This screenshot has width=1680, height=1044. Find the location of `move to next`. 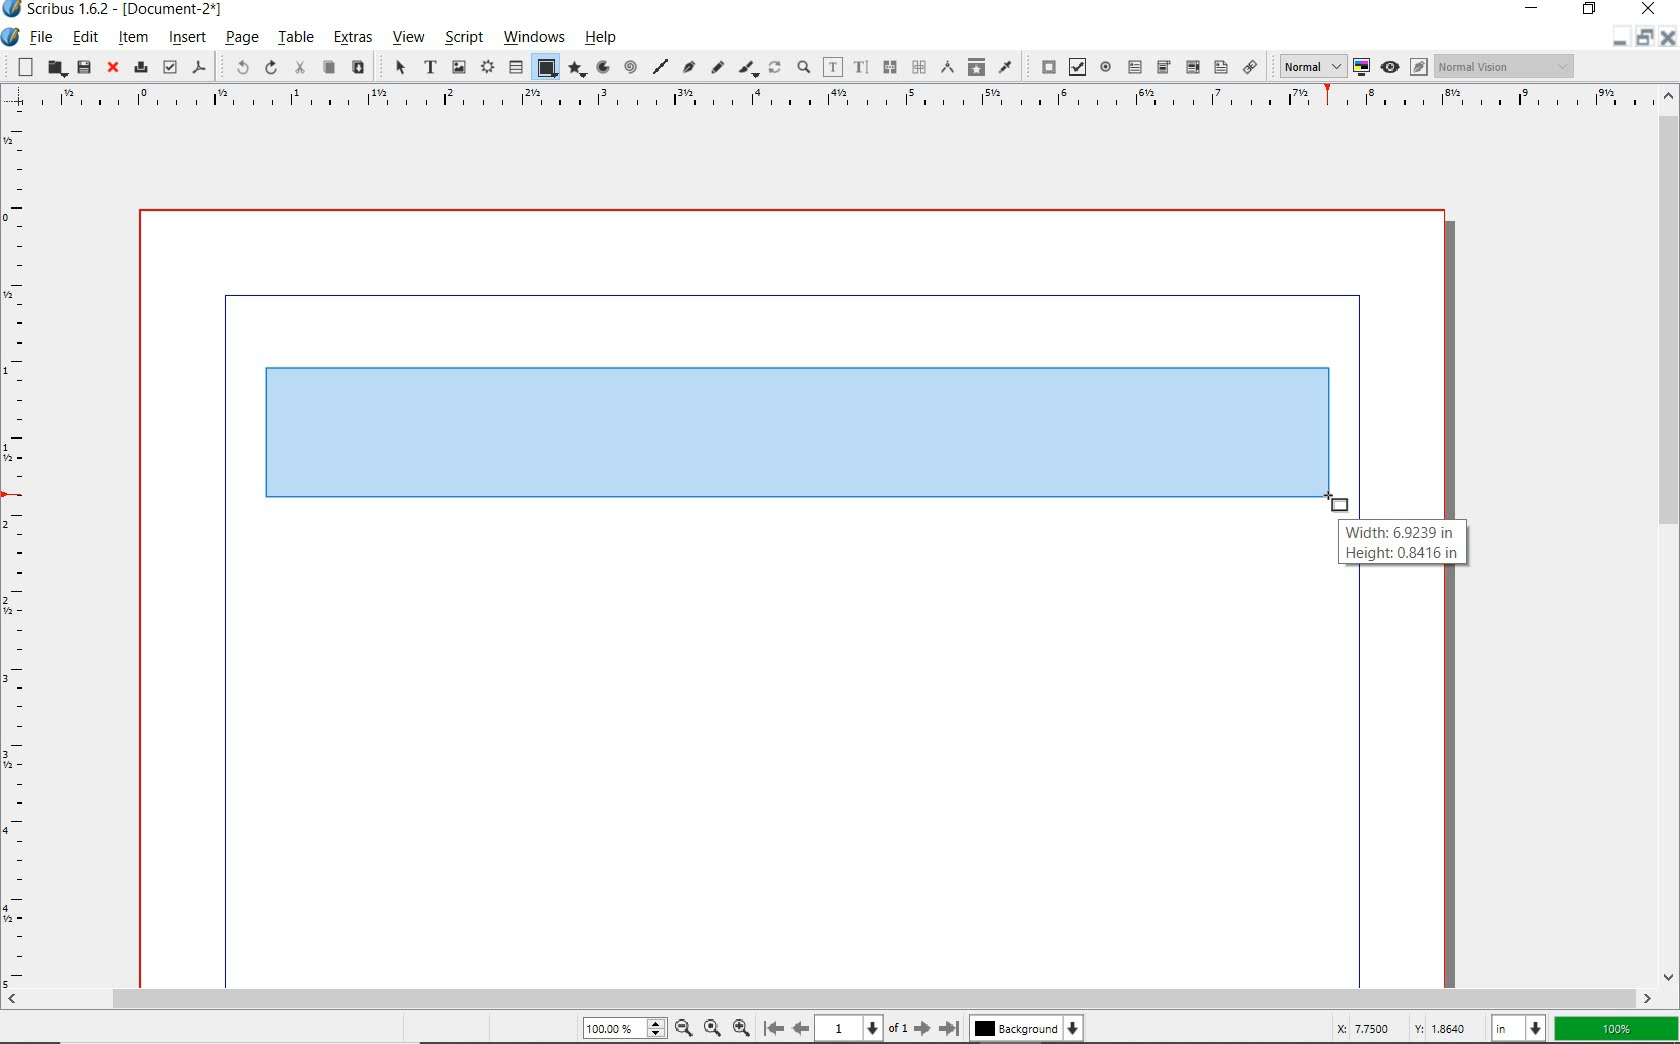

move to next is located at coordinates (923, 1028).